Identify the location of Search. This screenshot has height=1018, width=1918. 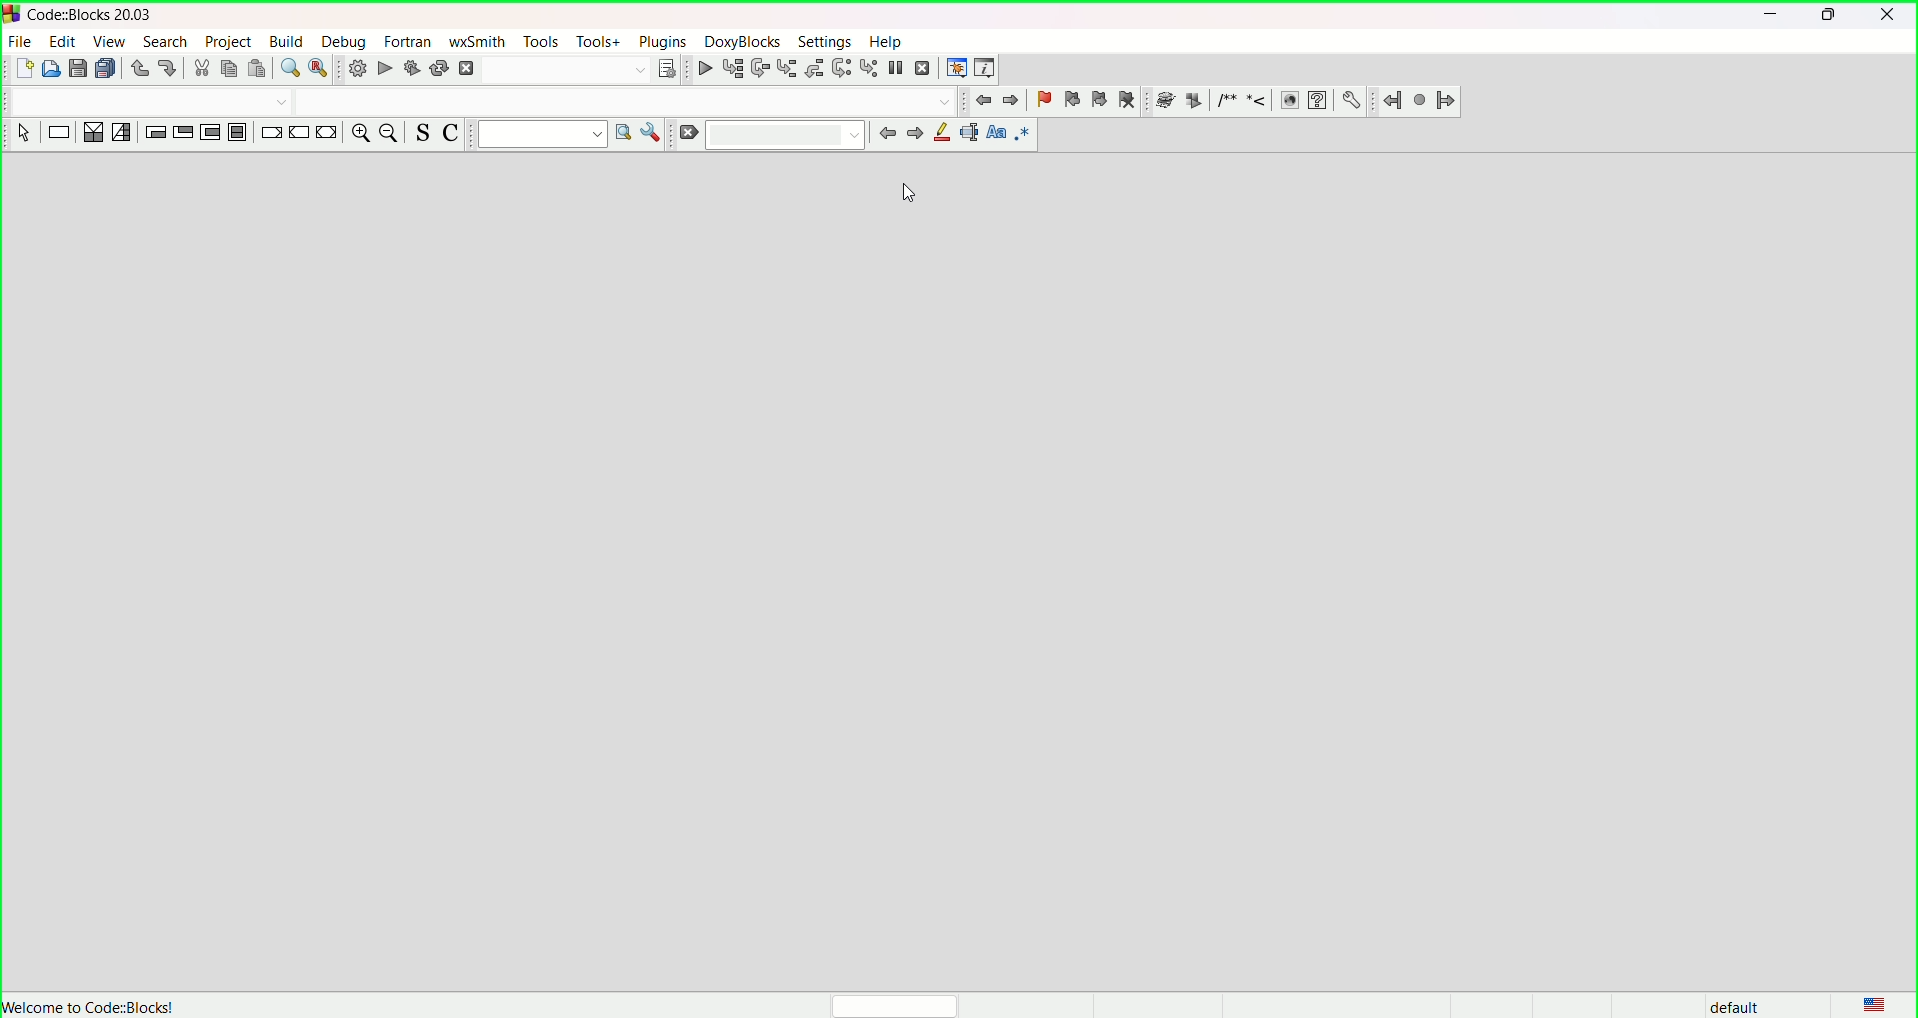
(562, 70).